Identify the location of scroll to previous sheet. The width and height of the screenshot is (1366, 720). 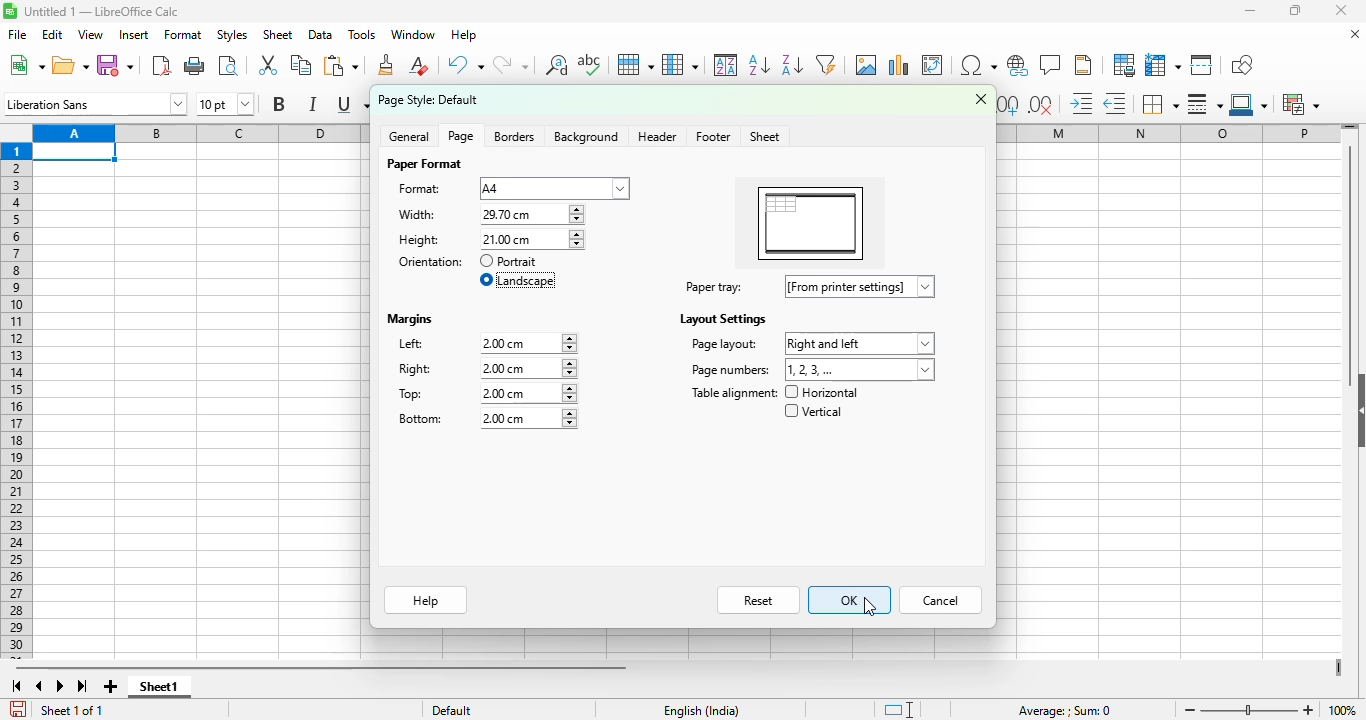
(40, 686).